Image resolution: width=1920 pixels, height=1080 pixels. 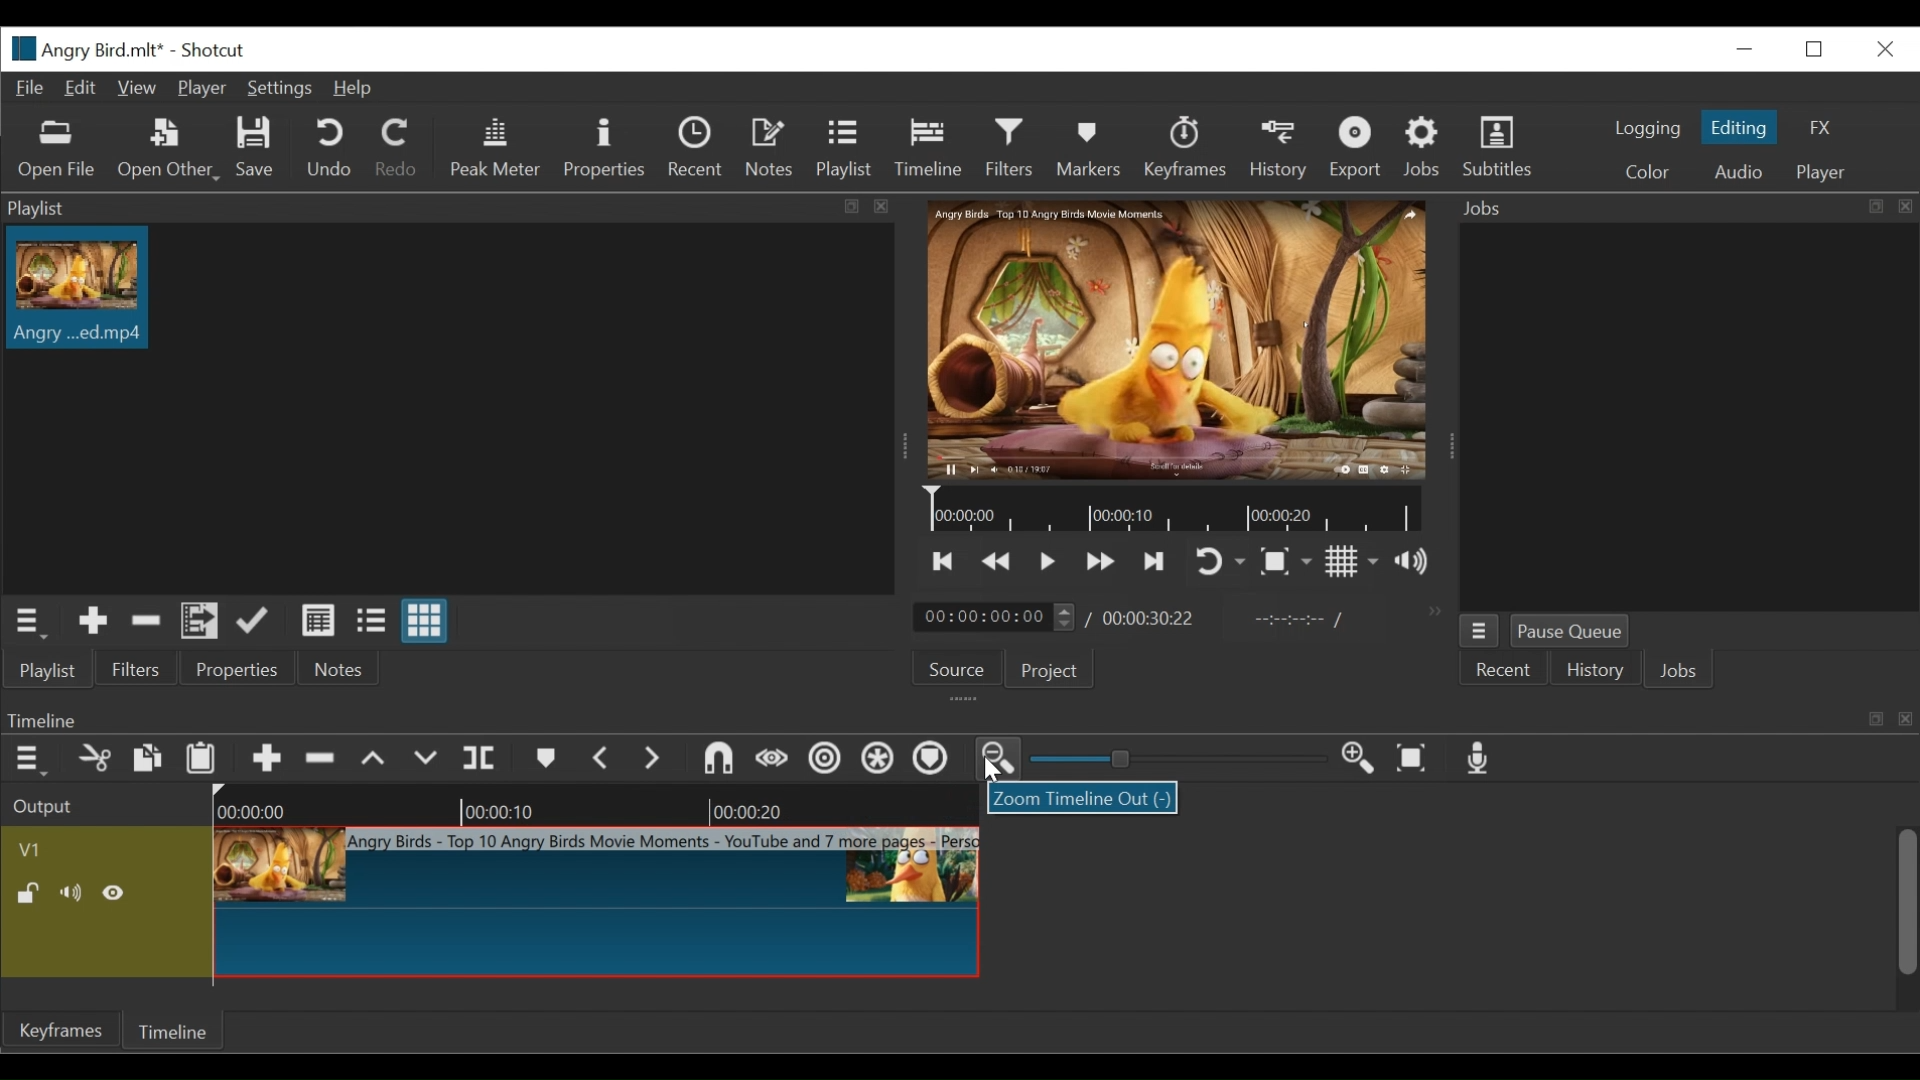 What do you see at coordinates (1156, 562) in the screenshot?
I see `Skip to the next point` at bounding box center [1156, 562].